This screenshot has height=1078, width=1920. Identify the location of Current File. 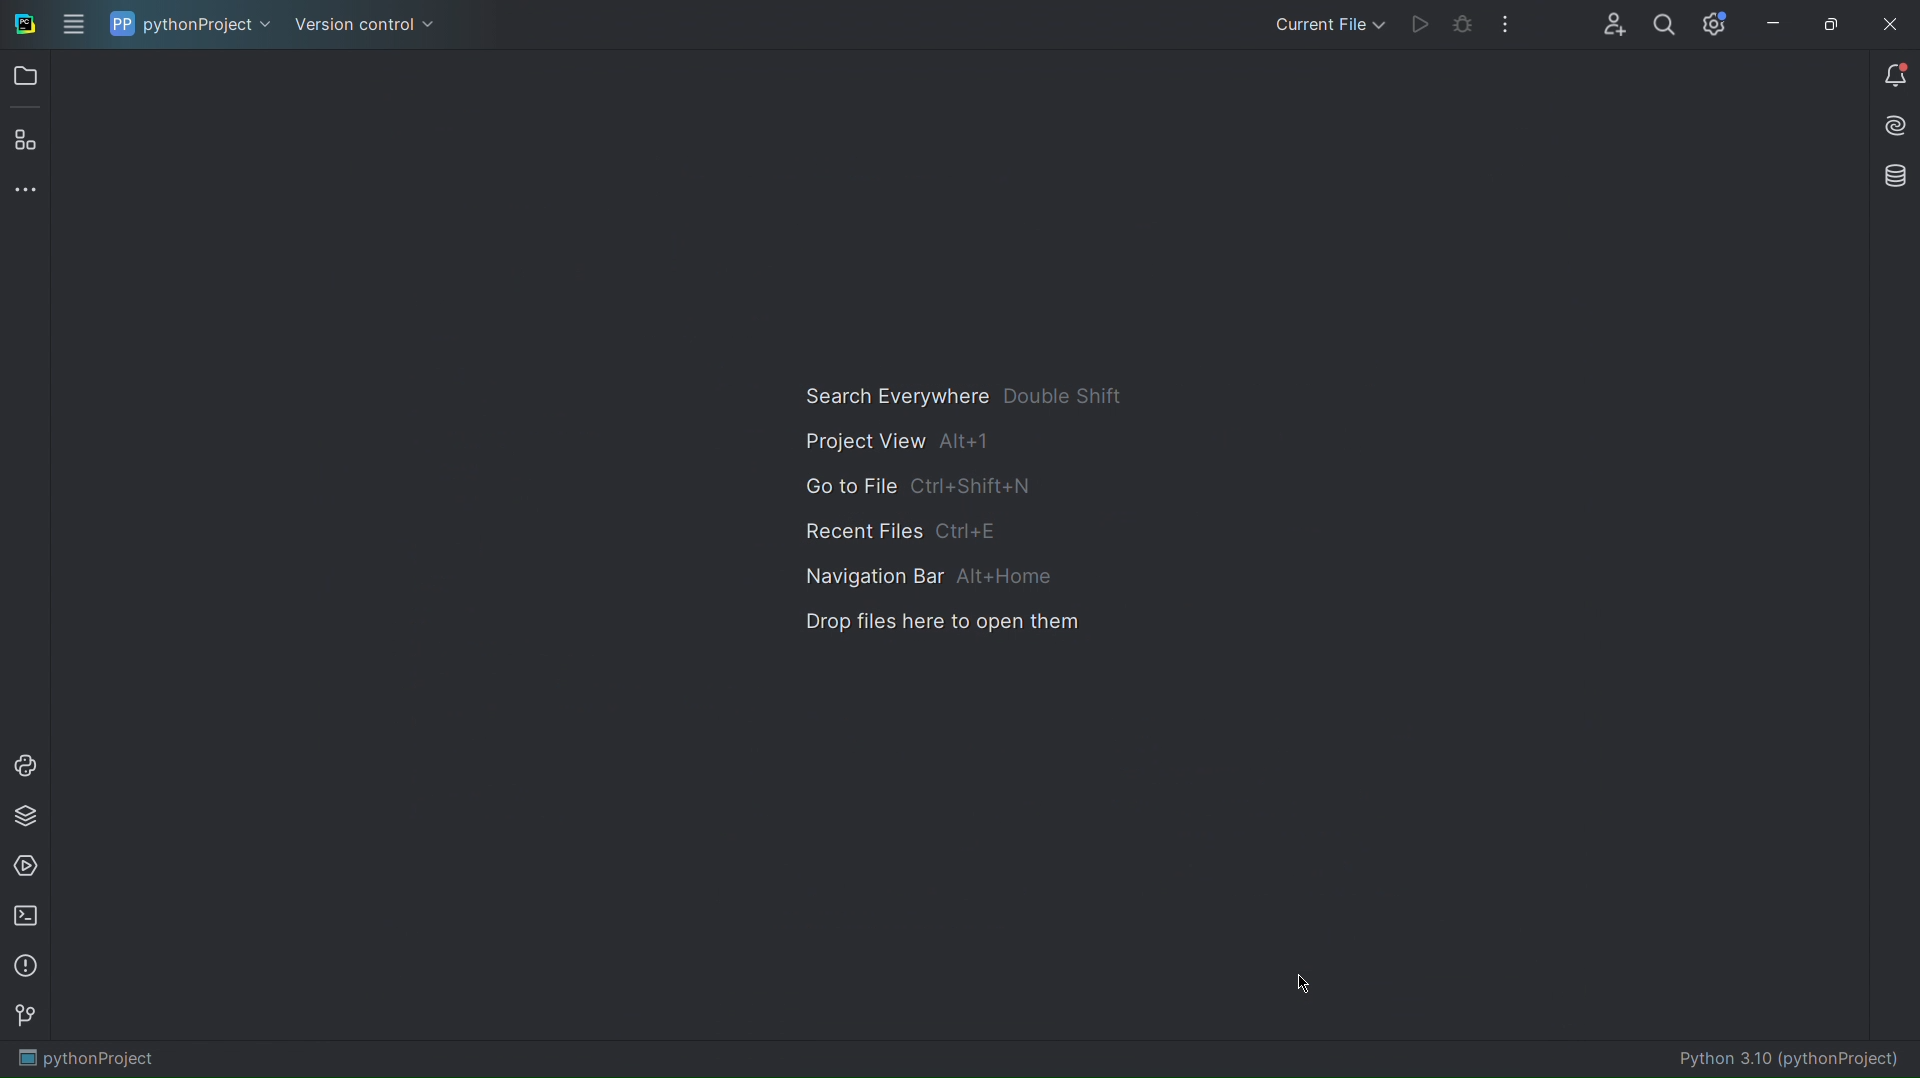
(1326, 24).